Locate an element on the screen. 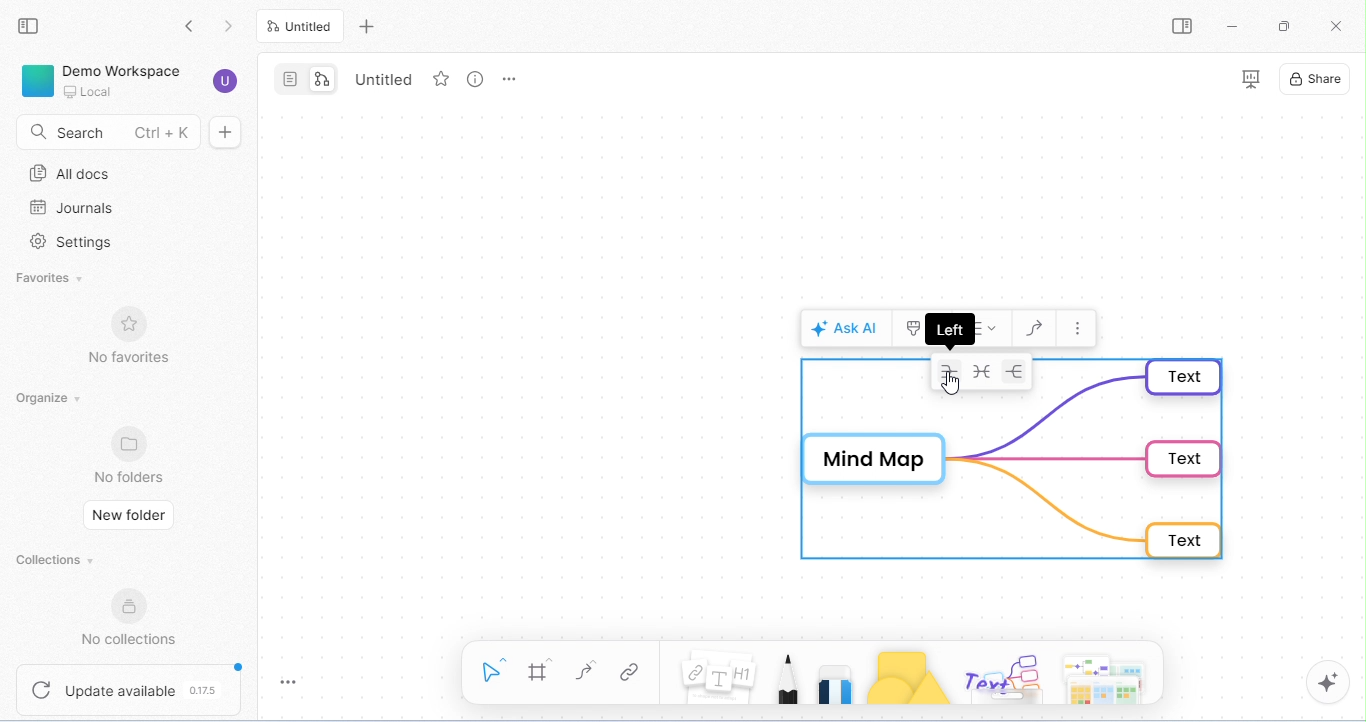  connectors is located at coordinates (586, 671).